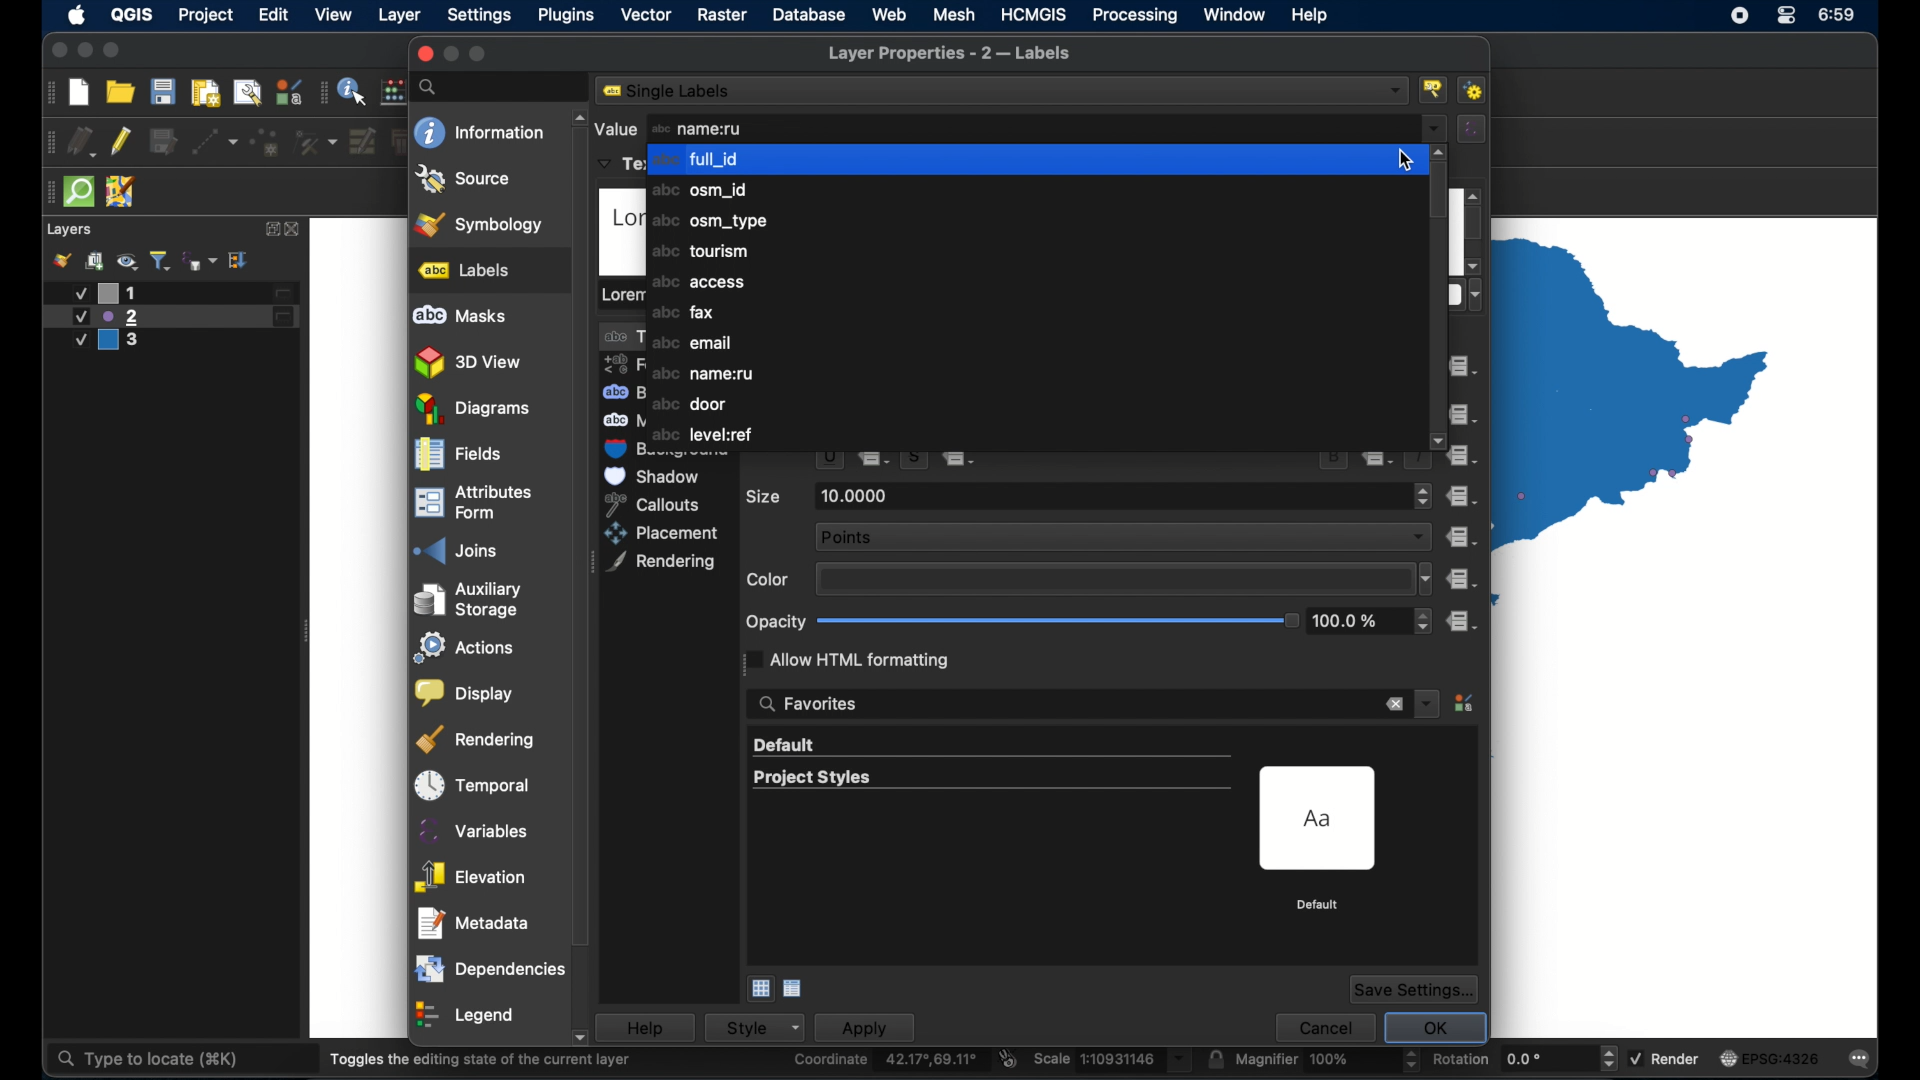 The width and height of the screenshot is (1920, 1080). Describe the element at coordinates (269, 229) in the screenshot. I see `expand` at that location.